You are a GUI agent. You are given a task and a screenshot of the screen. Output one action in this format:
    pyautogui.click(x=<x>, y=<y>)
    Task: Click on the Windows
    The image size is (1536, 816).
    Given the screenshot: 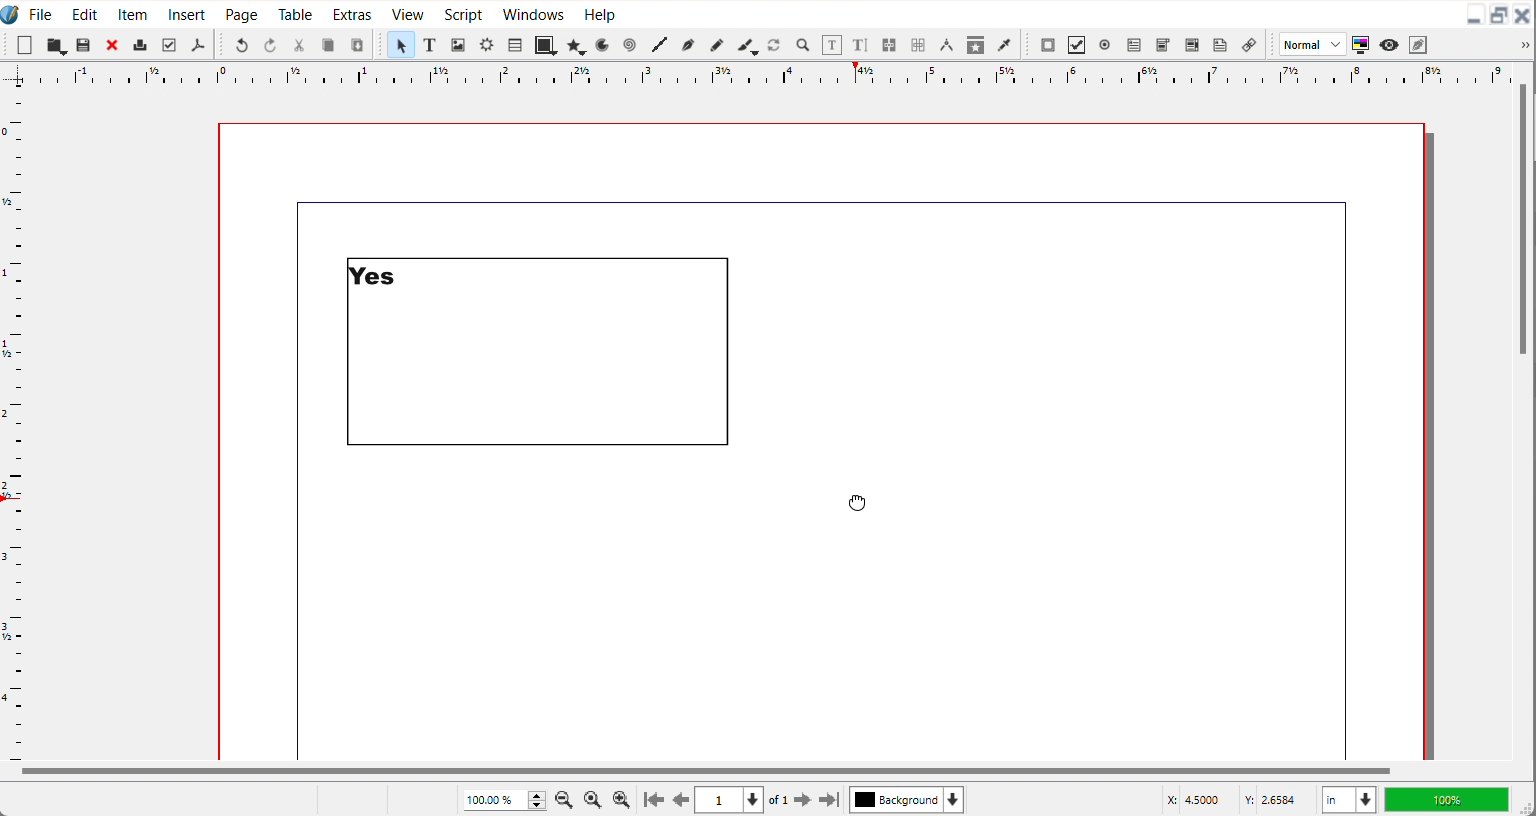 What is the action you would take?
    pyautogui.click(x=533, y=12)
    